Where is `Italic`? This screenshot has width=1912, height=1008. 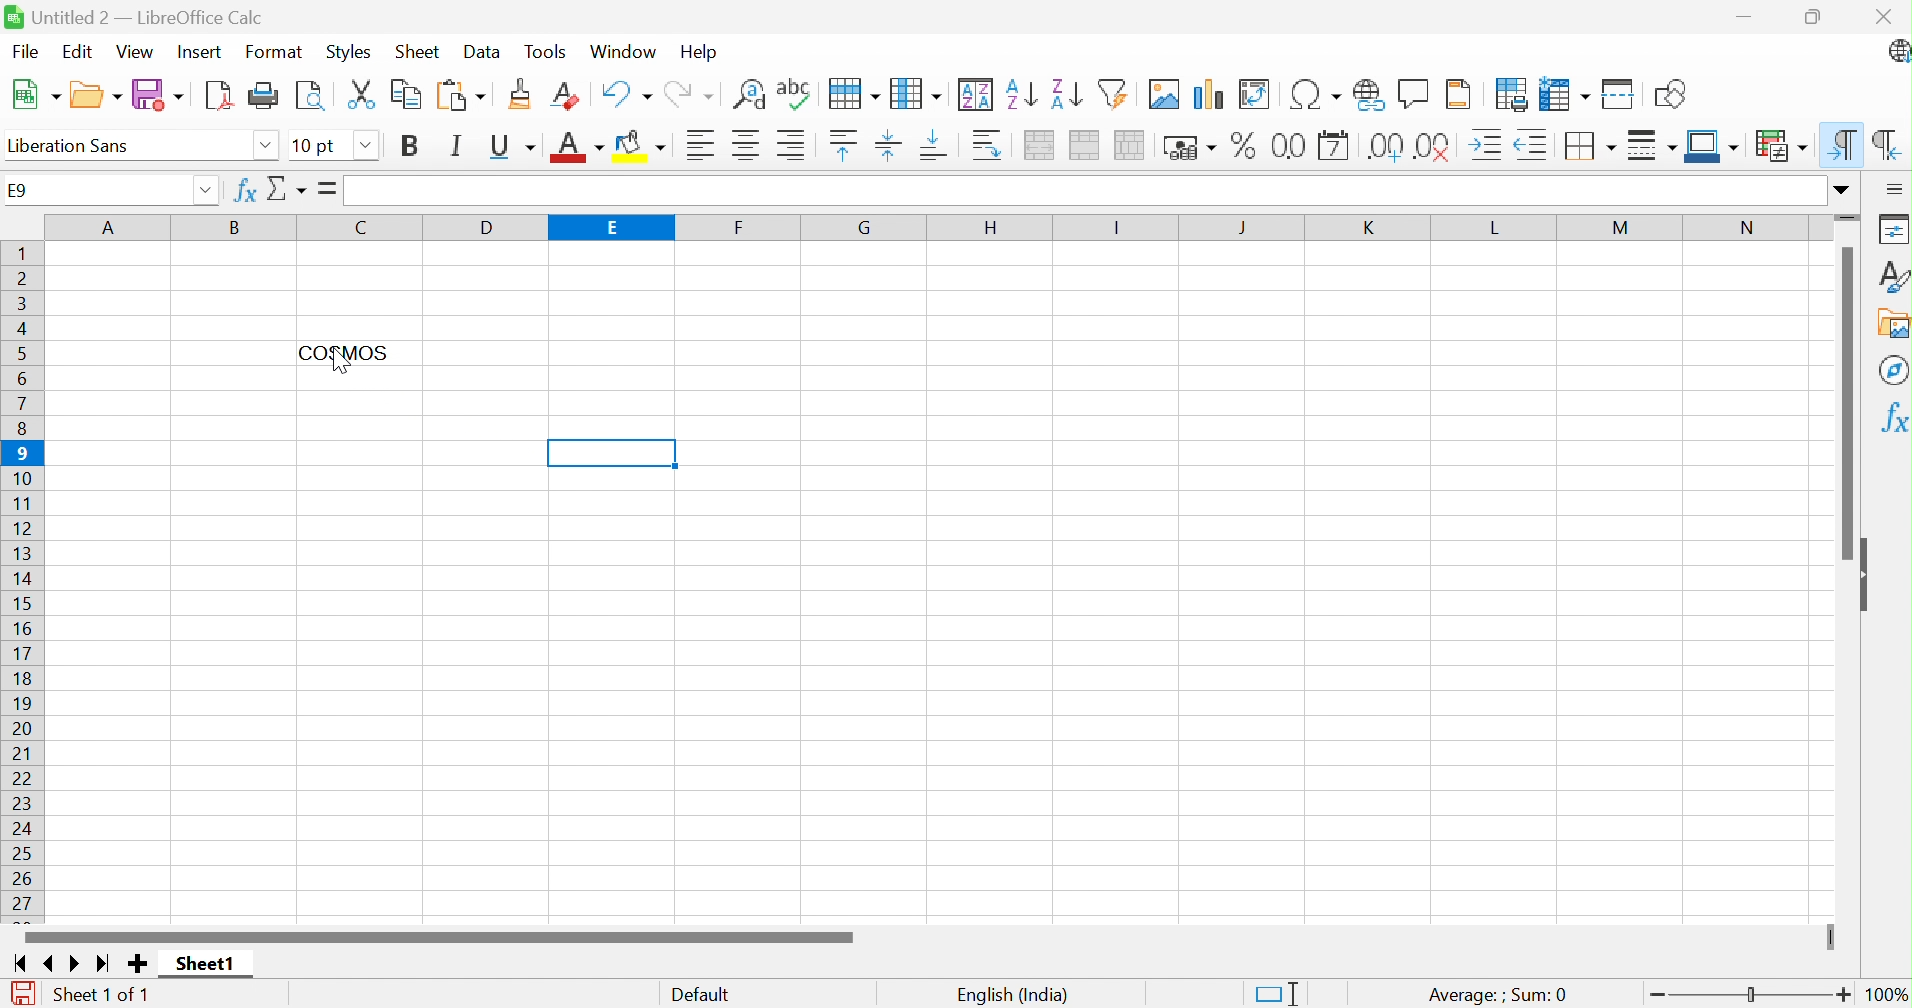
Italic is located at coordinates (459, 145).